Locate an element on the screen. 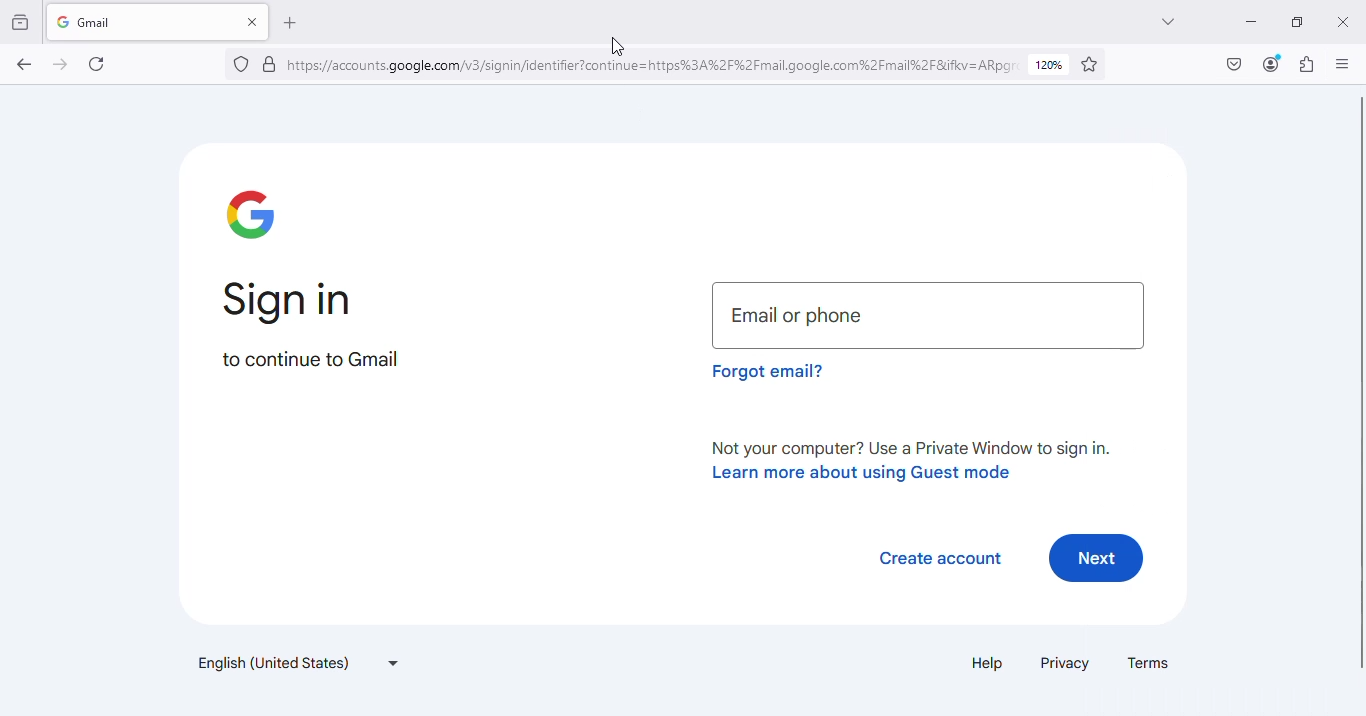 The width and height of the screenshot is (1366, 716). help is located at coordinates (987, 662).